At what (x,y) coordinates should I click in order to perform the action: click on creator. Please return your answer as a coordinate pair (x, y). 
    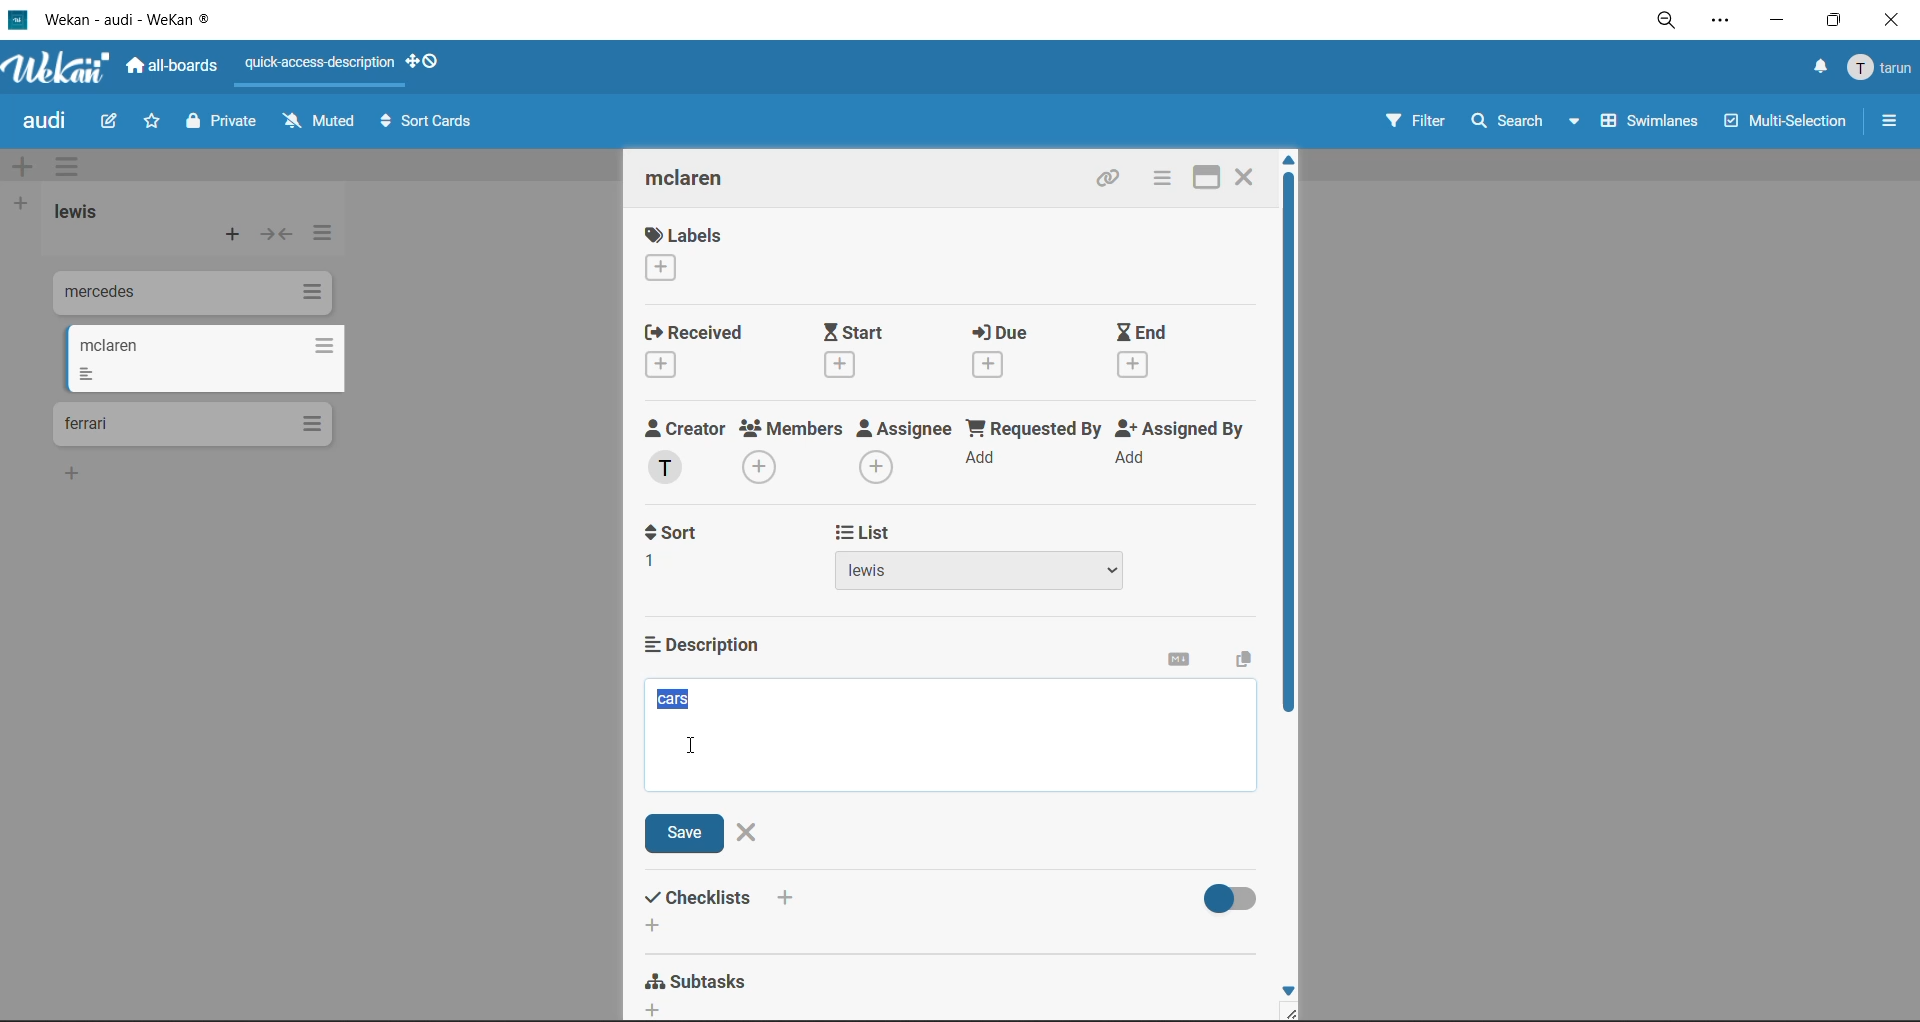
    Looking at the image, I should click on (690, 452).